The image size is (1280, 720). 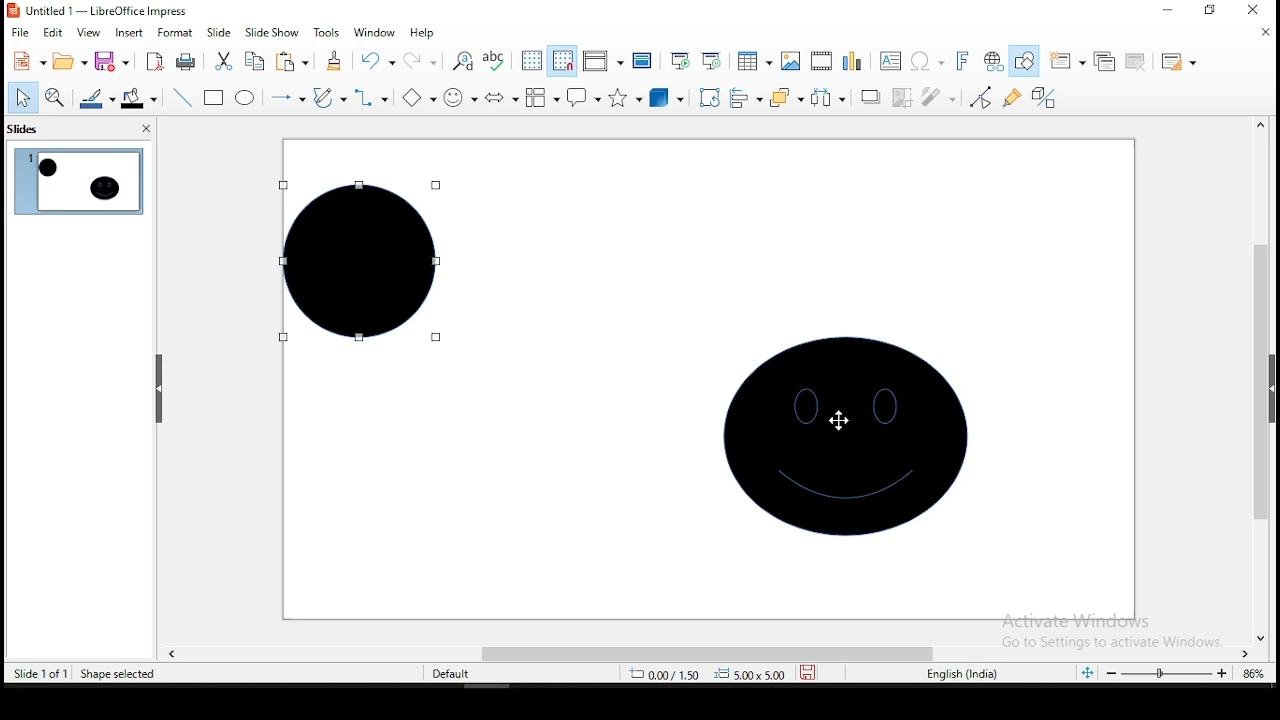 I want to click on 0.00x0.00, so click(x=751, y=674).